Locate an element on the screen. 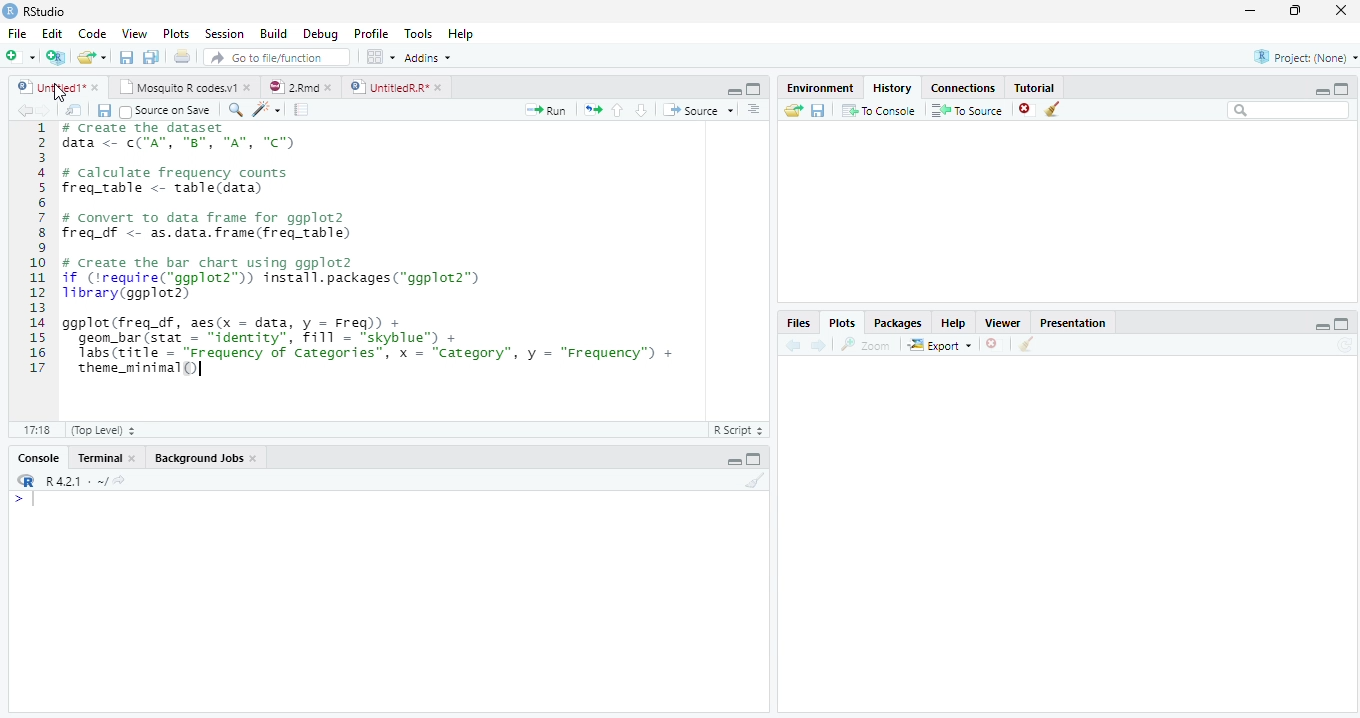 This screenshot has height=718, width=1360. Debug is located at coordinates (321, 33).